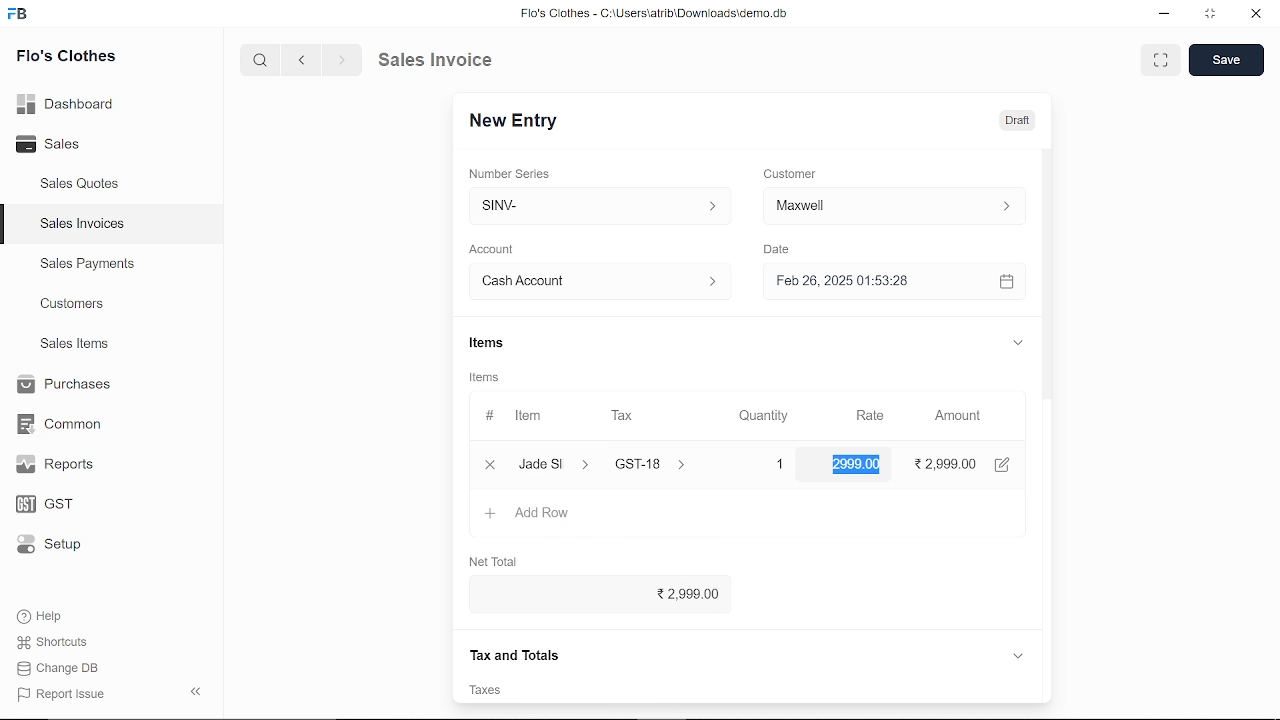  What do you see at coordinates (1006, 463) in the screenshot?
I see `edit account` at bounding box center [1006, 463].